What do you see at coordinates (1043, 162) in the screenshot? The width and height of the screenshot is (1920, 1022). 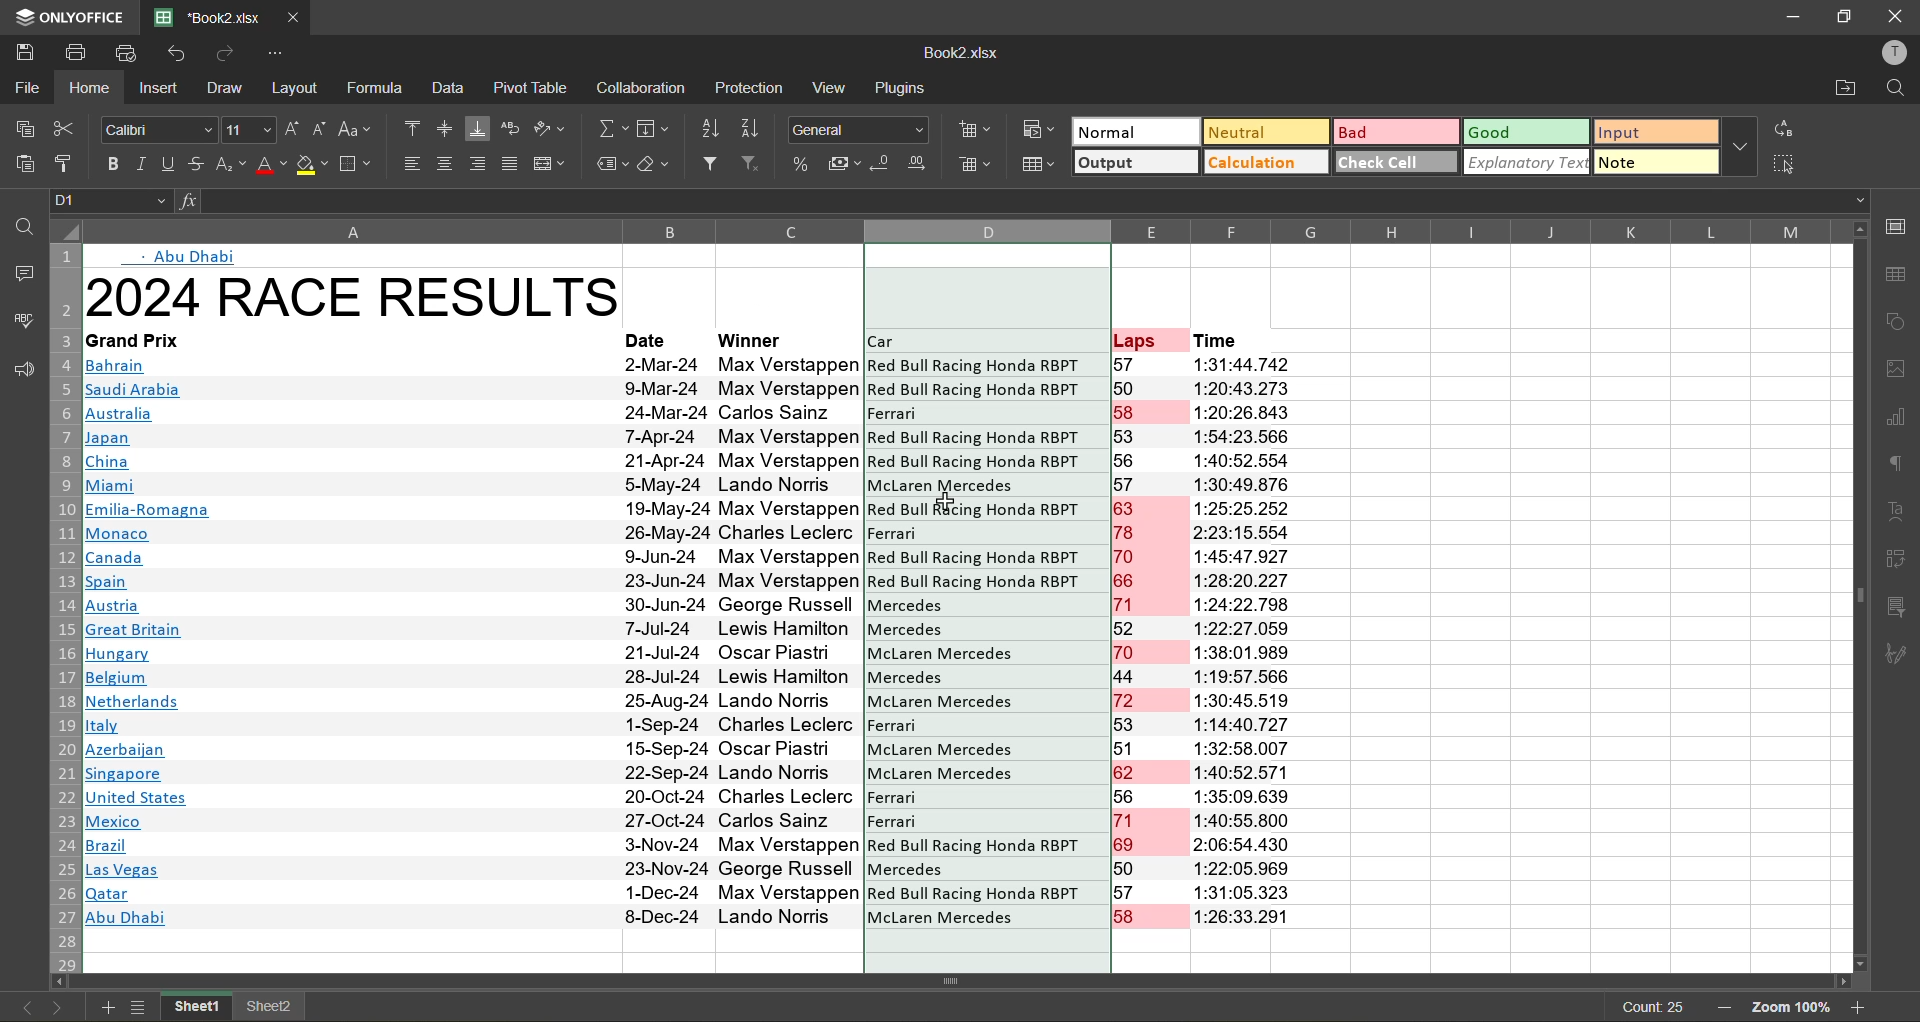 I see `format as table` at bounding box center [1043, 162].